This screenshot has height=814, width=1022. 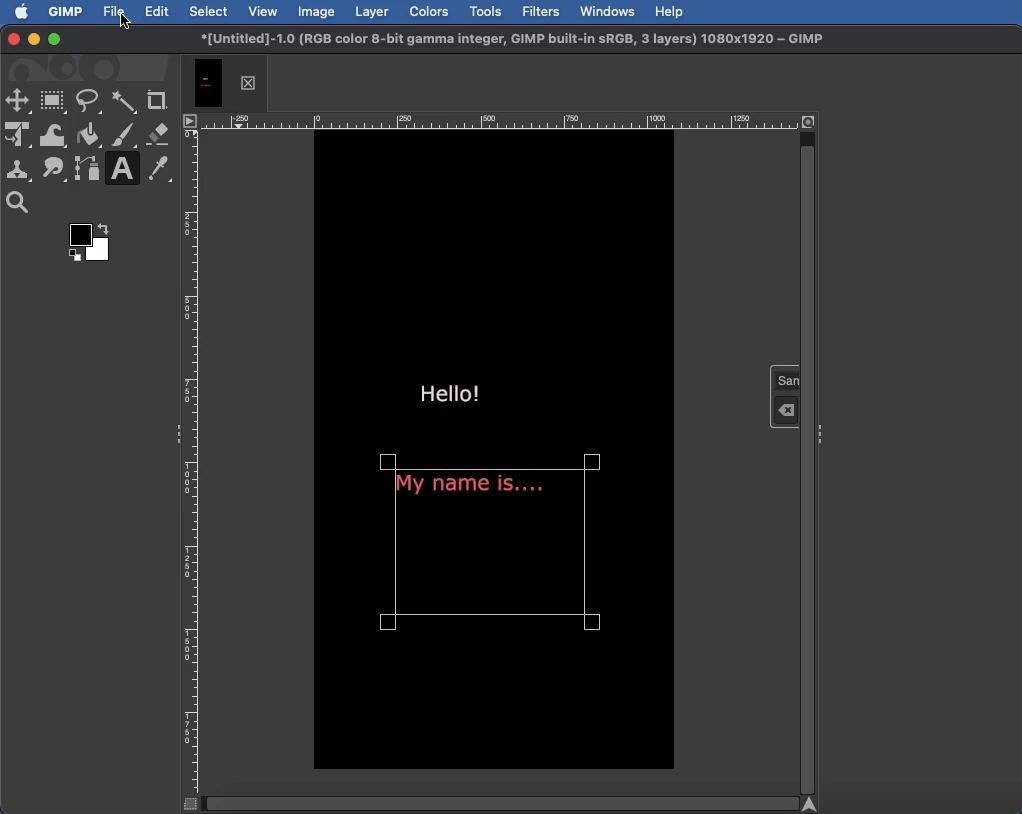 I want to click on Clone tool, so click(x=19, y=172).